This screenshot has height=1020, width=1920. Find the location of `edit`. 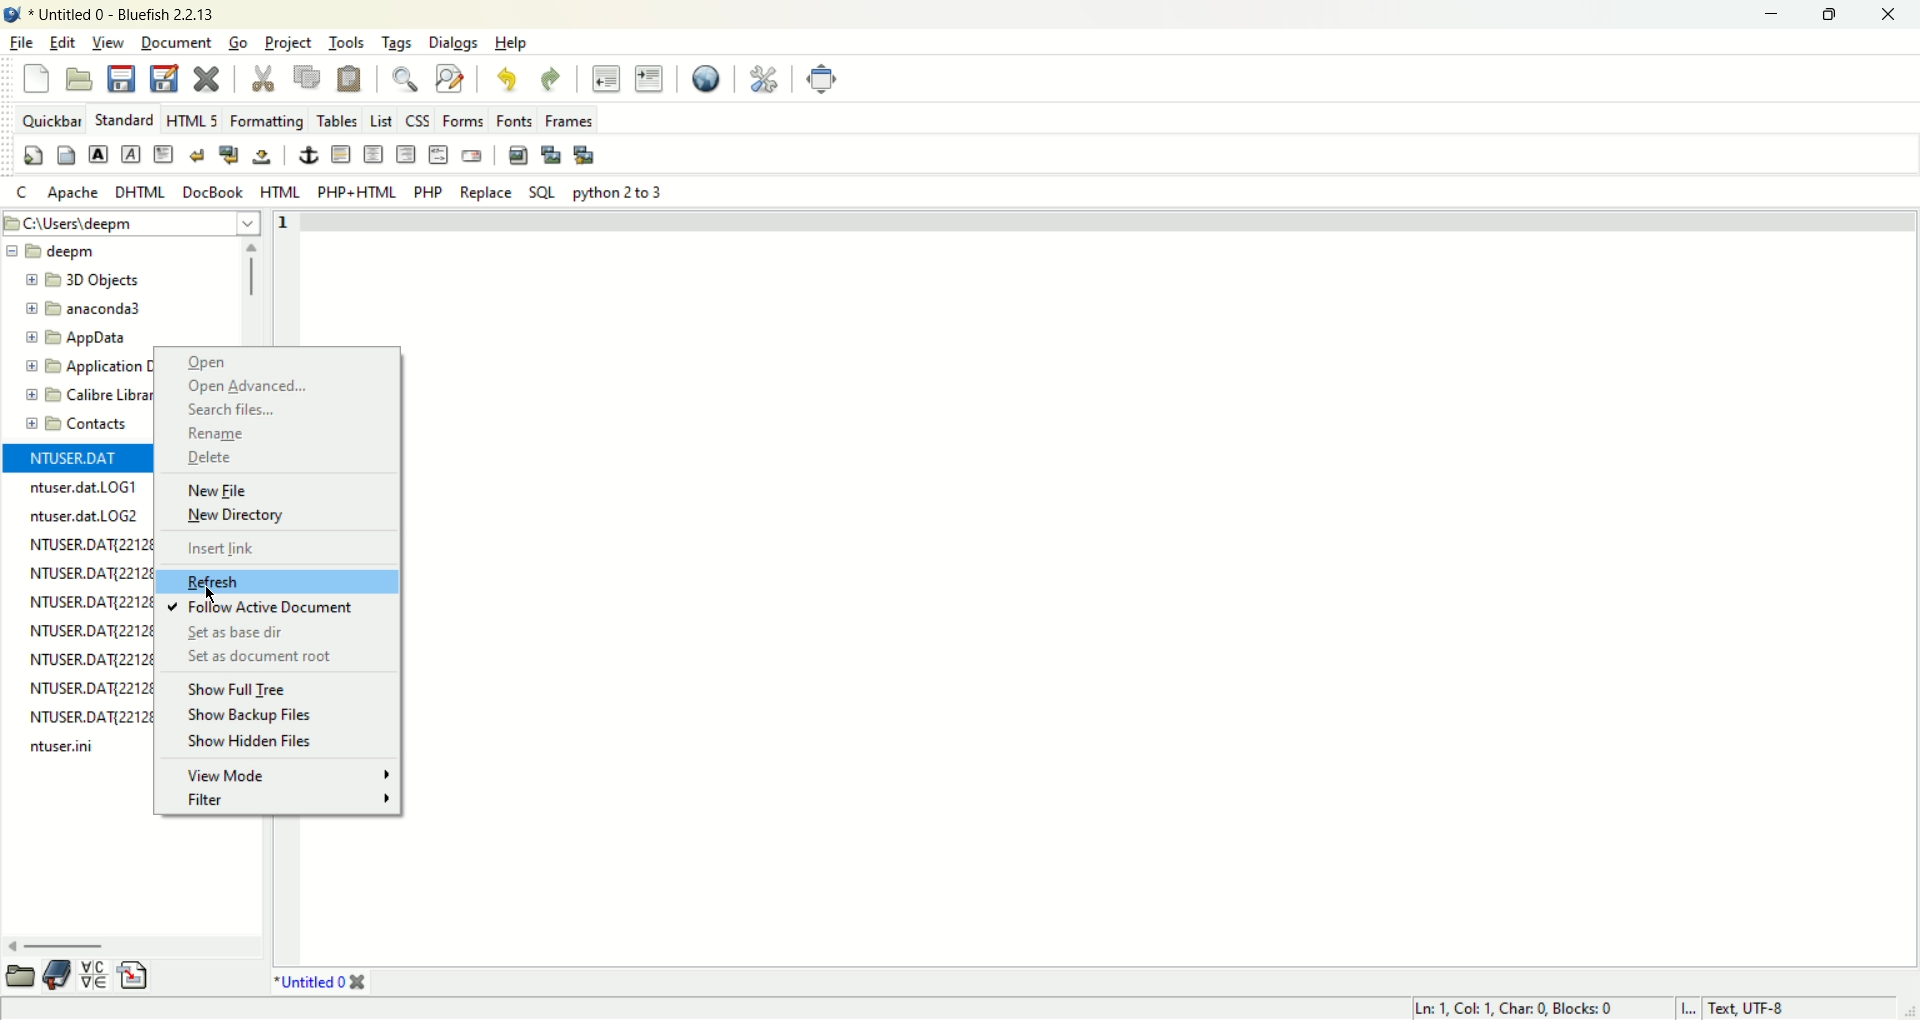

edit is located at coordinates (60, 42).